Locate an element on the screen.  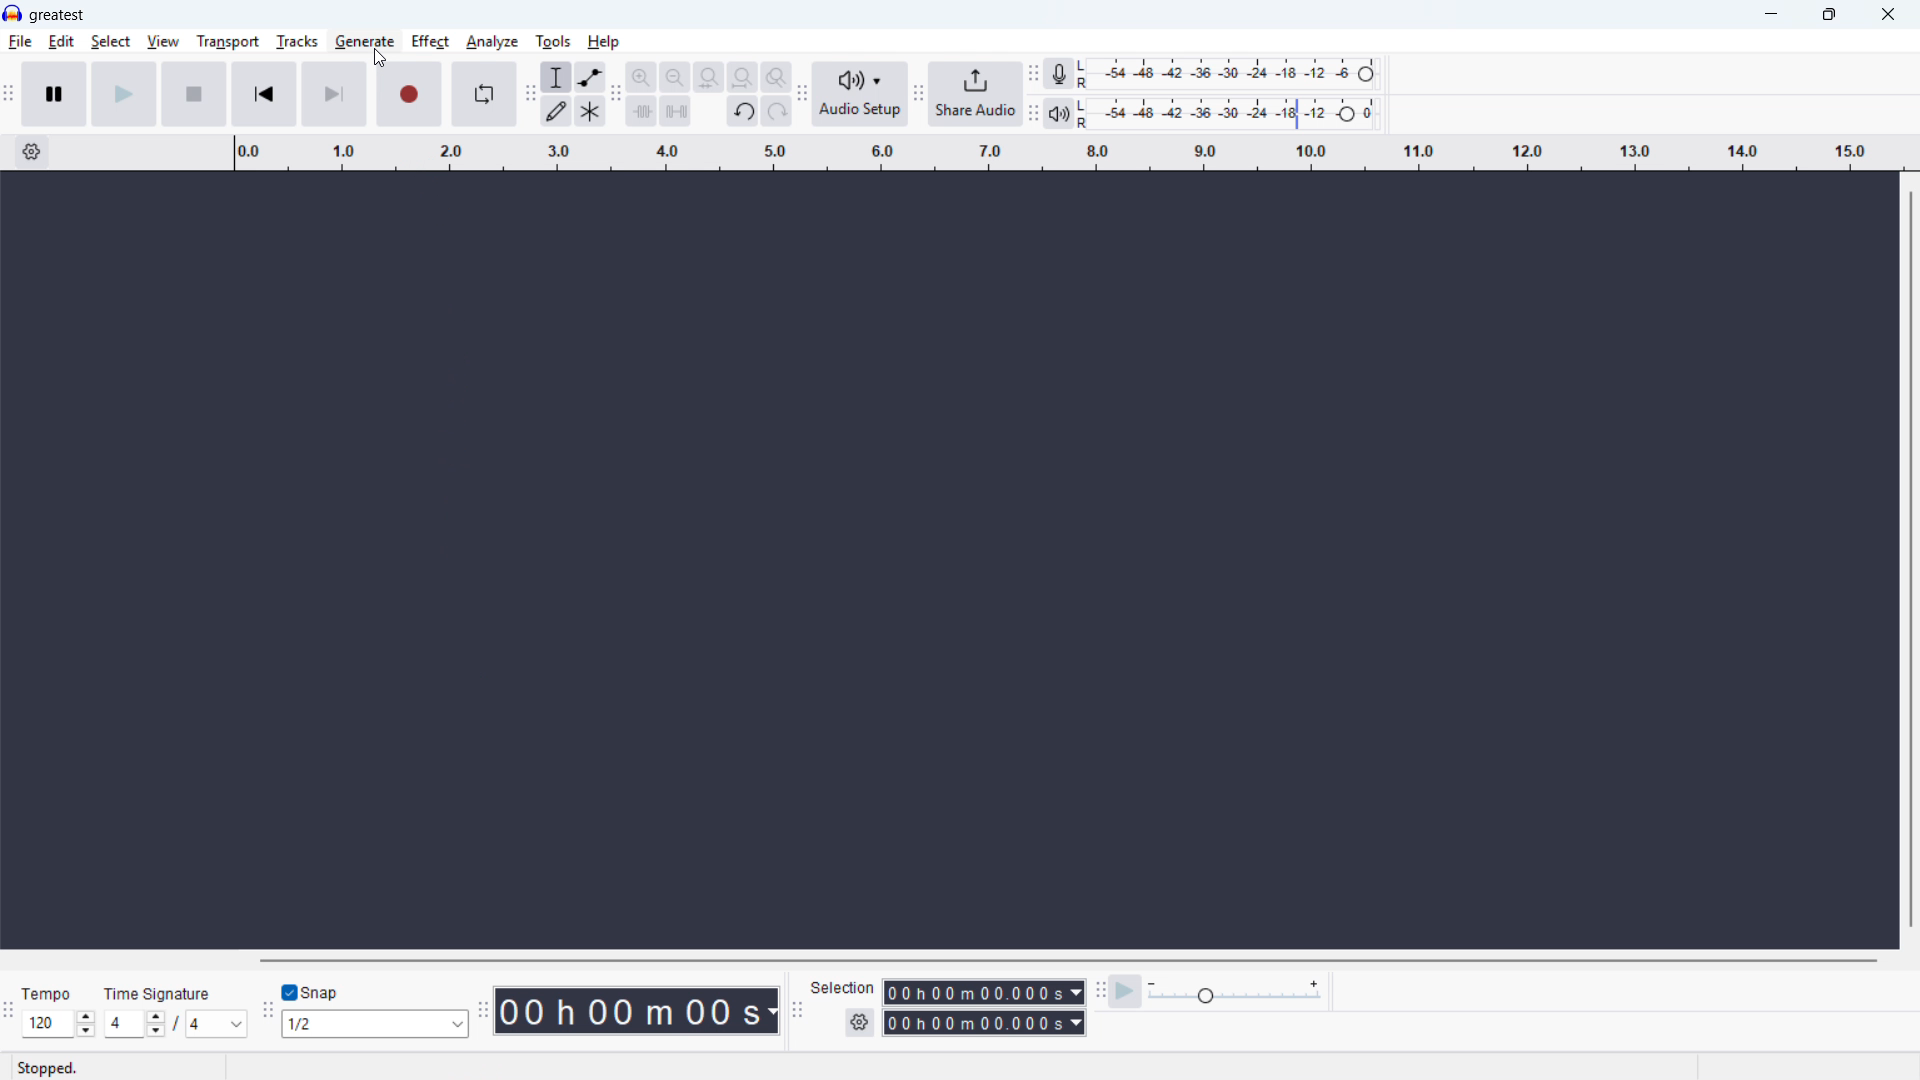
toggle zoom is located at coordinates (777, 77).